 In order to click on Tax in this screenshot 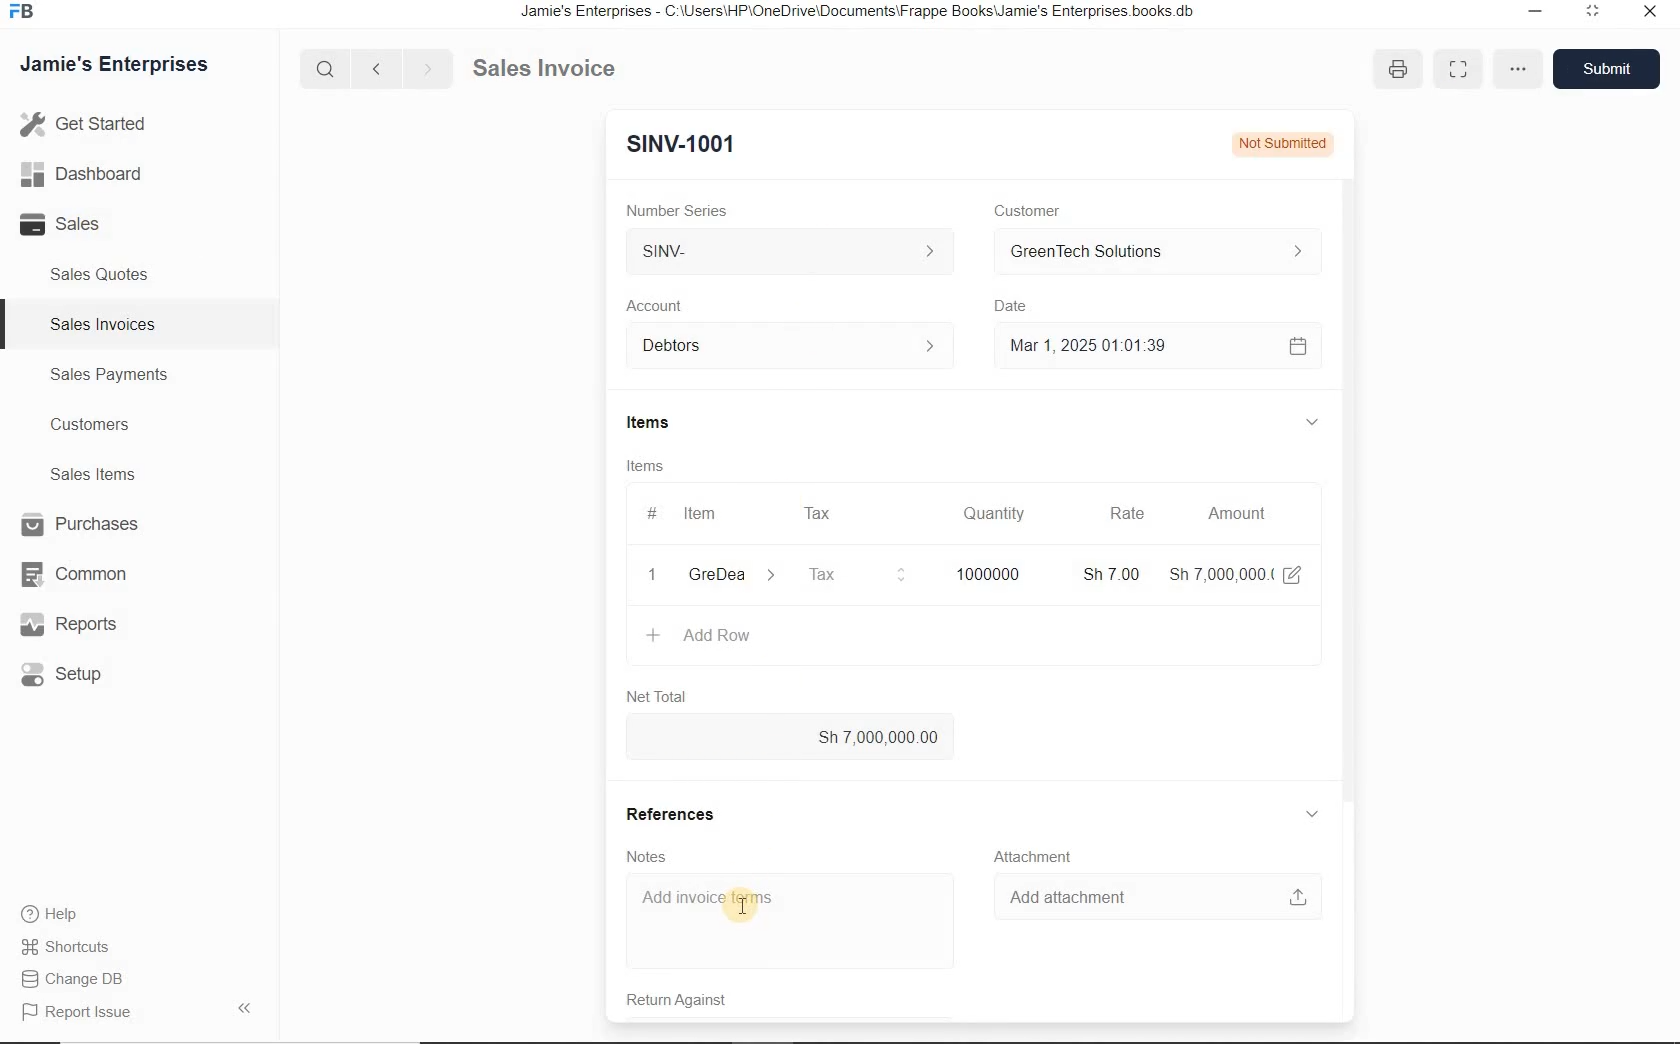, I will do `click(820, 512)`.